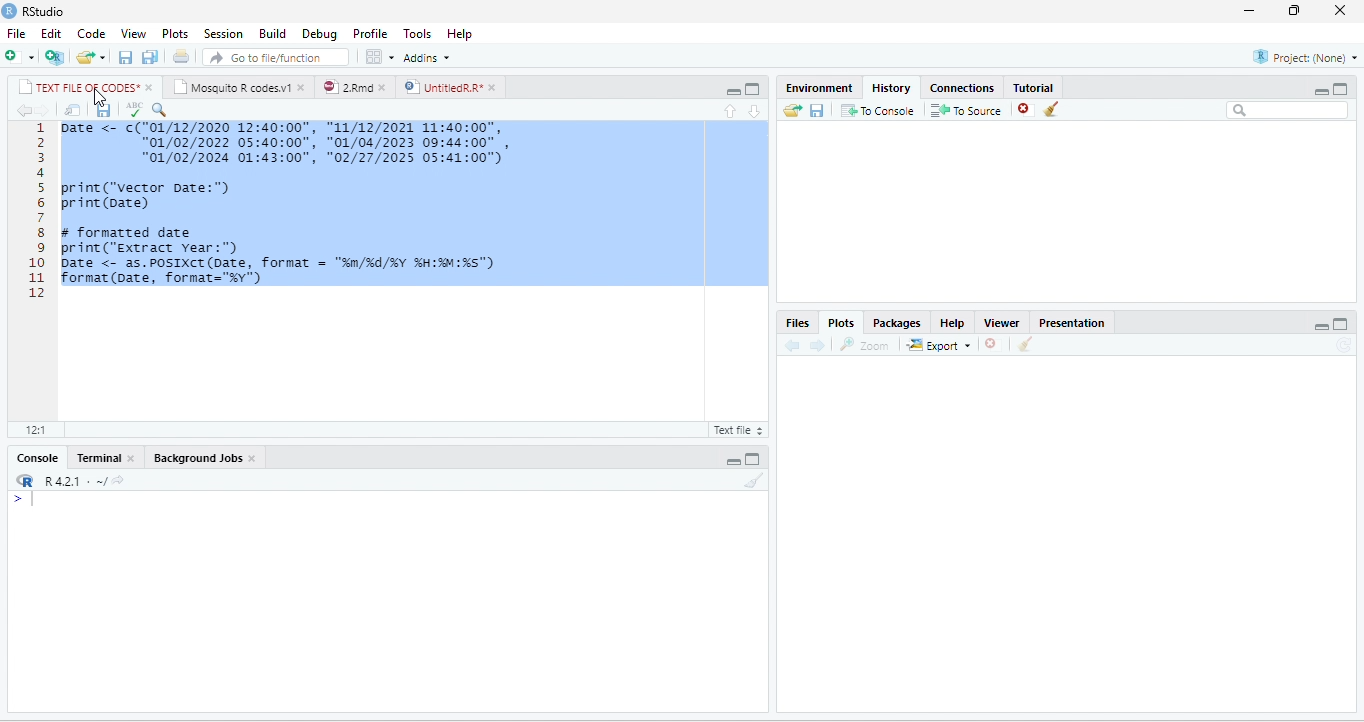 This screenshot has height=722, width=1364. What do you see at coordinates (133, 34) in the screenshot?
I see `View` at bounding box center [133, 34].